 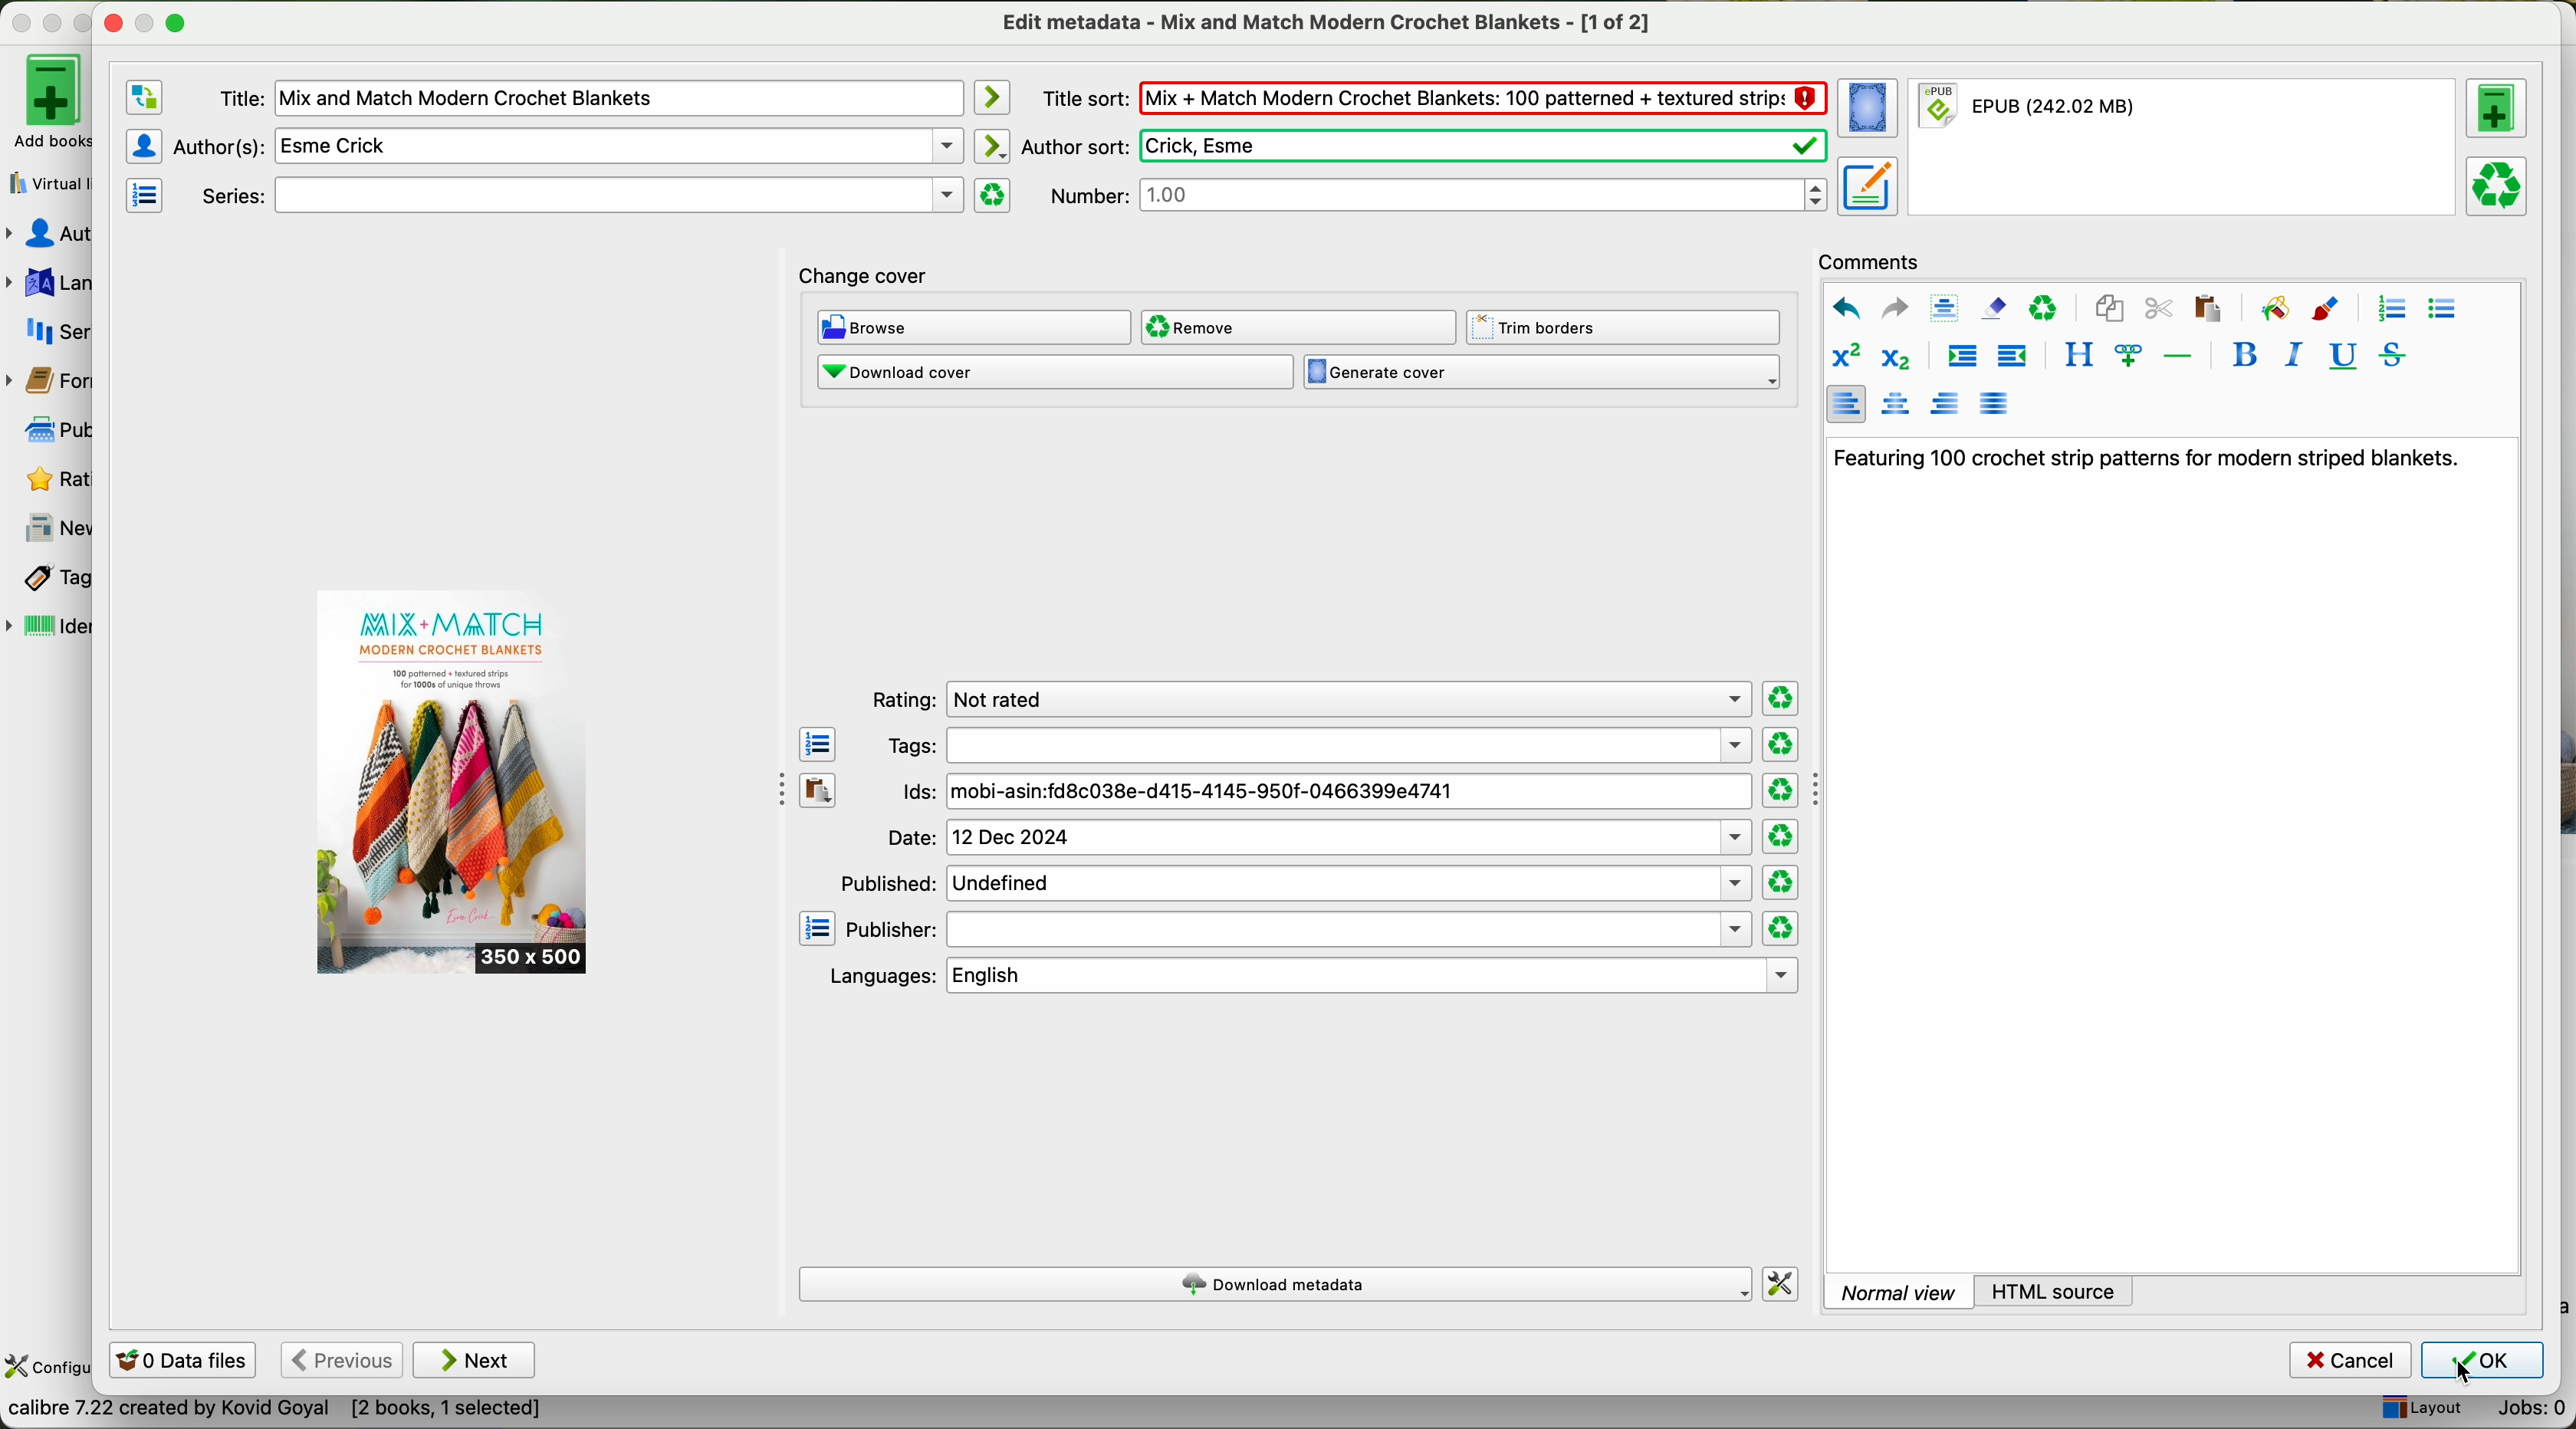 What do you see at coordinates (1871, 109) in the screenshot?
I see `set the cover for the book` at bounding box center [1871, 109].